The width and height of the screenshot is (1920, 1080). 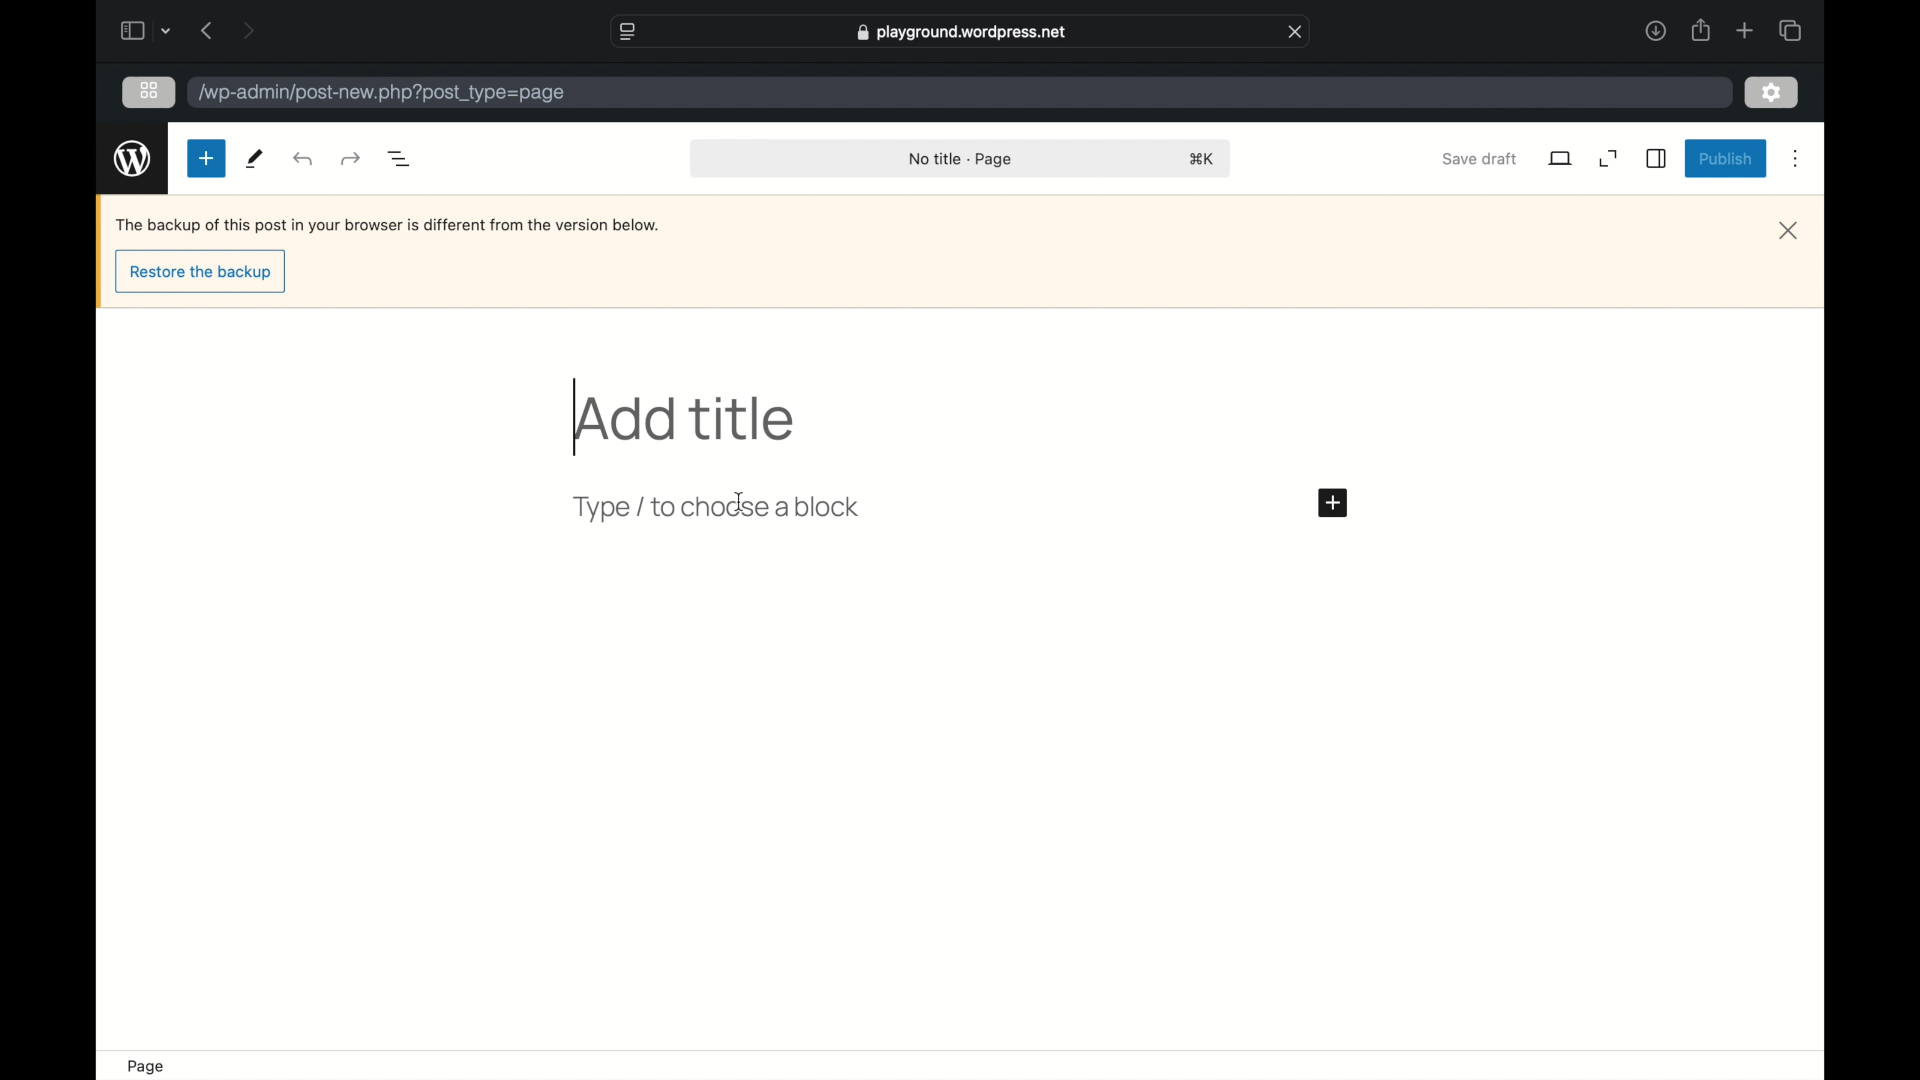 I want to click on undo, so click(x=352, y=158).